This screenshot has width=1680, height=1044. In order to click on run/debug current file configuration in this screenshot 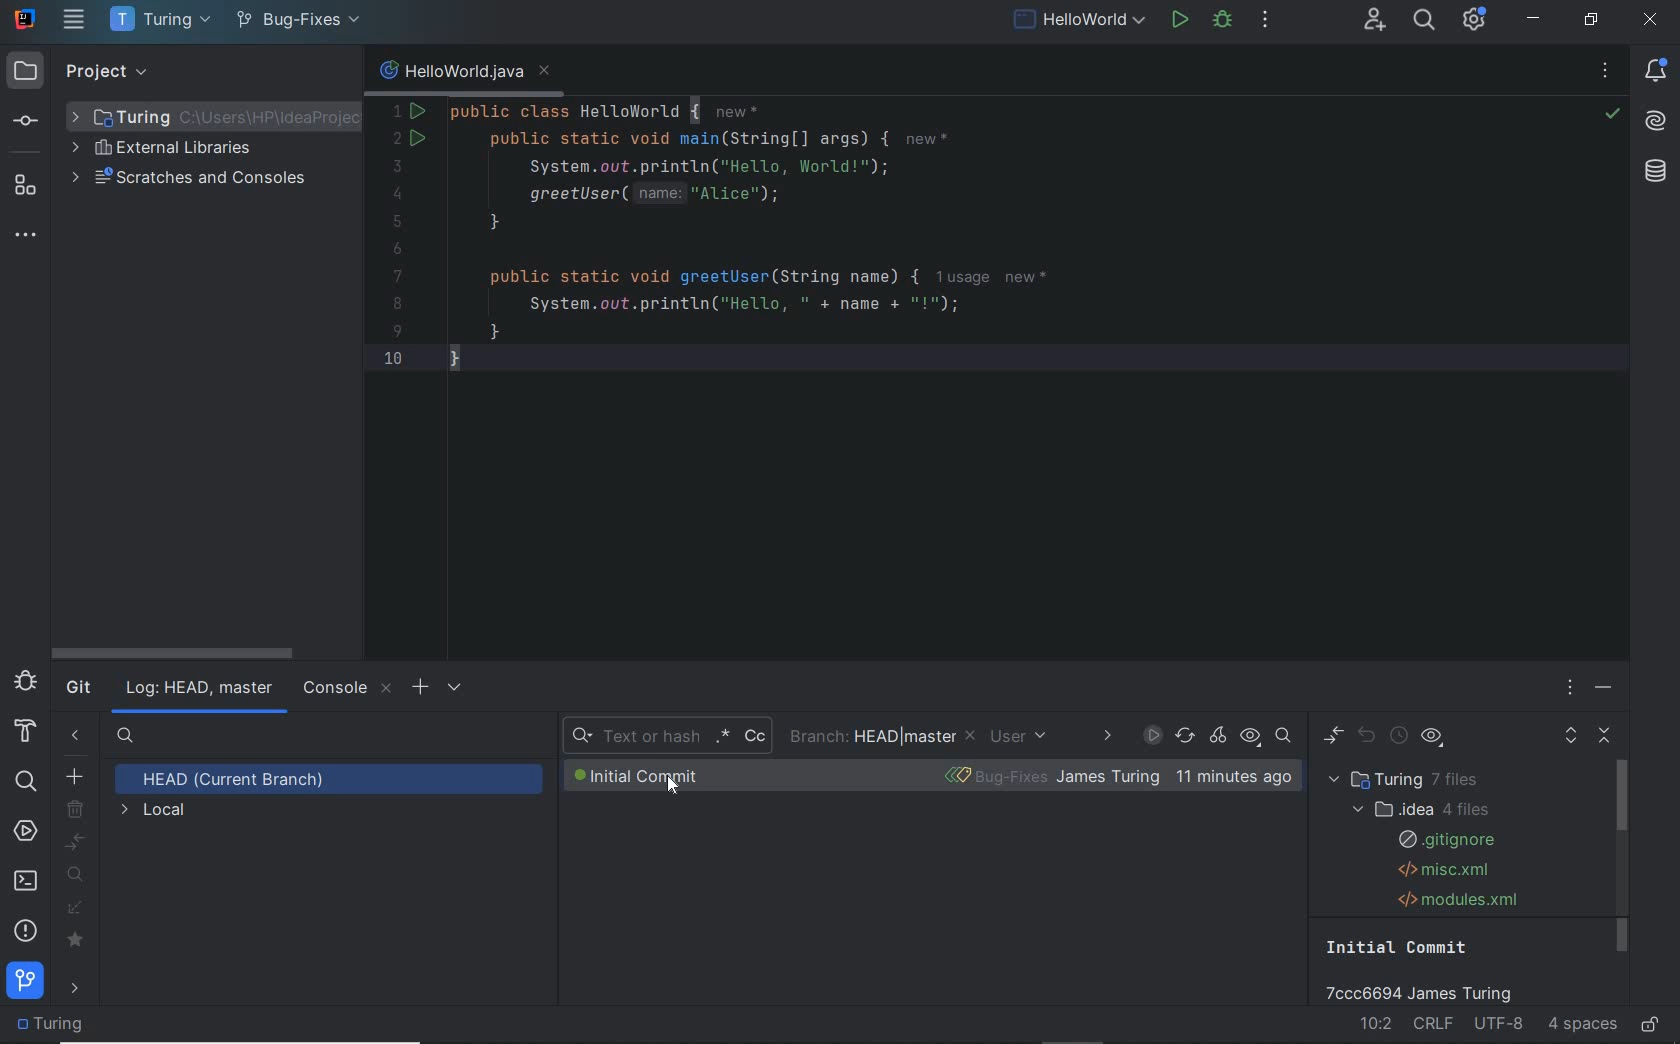, I will do `click(1077, 17)`.